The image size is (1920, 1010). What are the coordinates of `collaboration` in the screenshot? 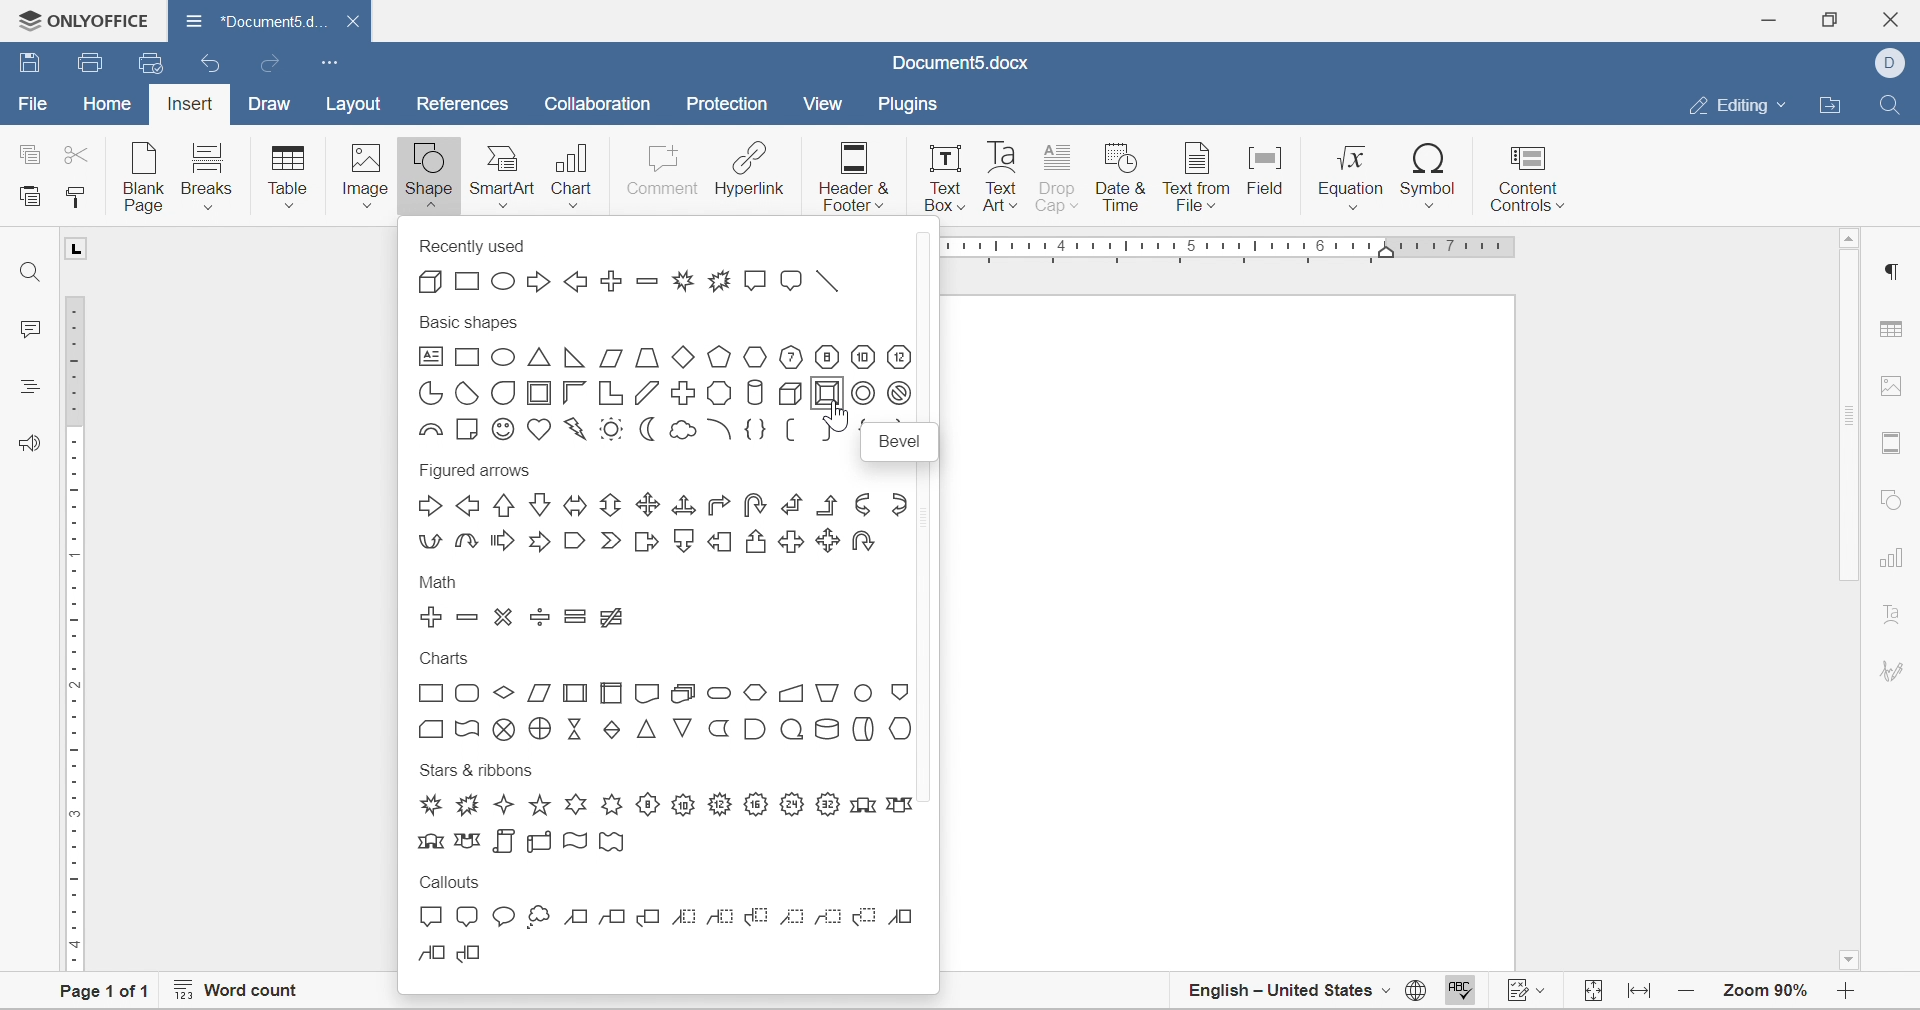 It's located at (598, 104).